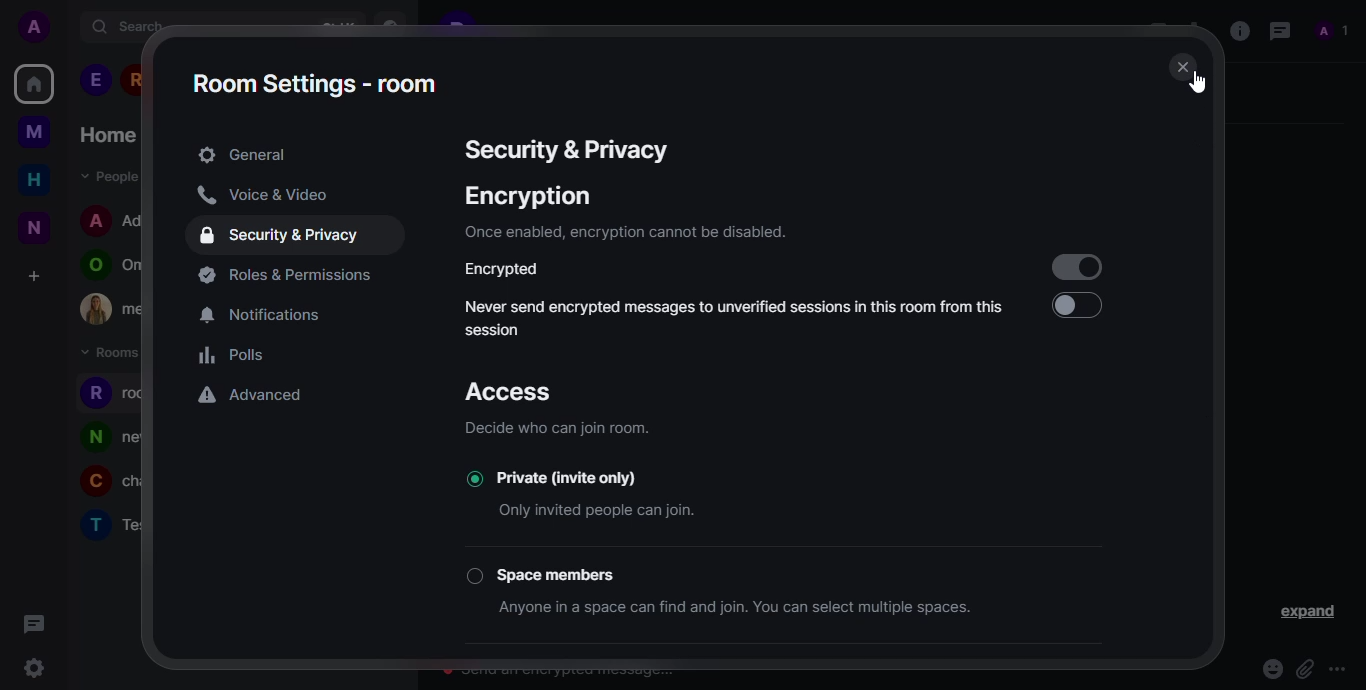  I want to click on profile, so click(96, 219).